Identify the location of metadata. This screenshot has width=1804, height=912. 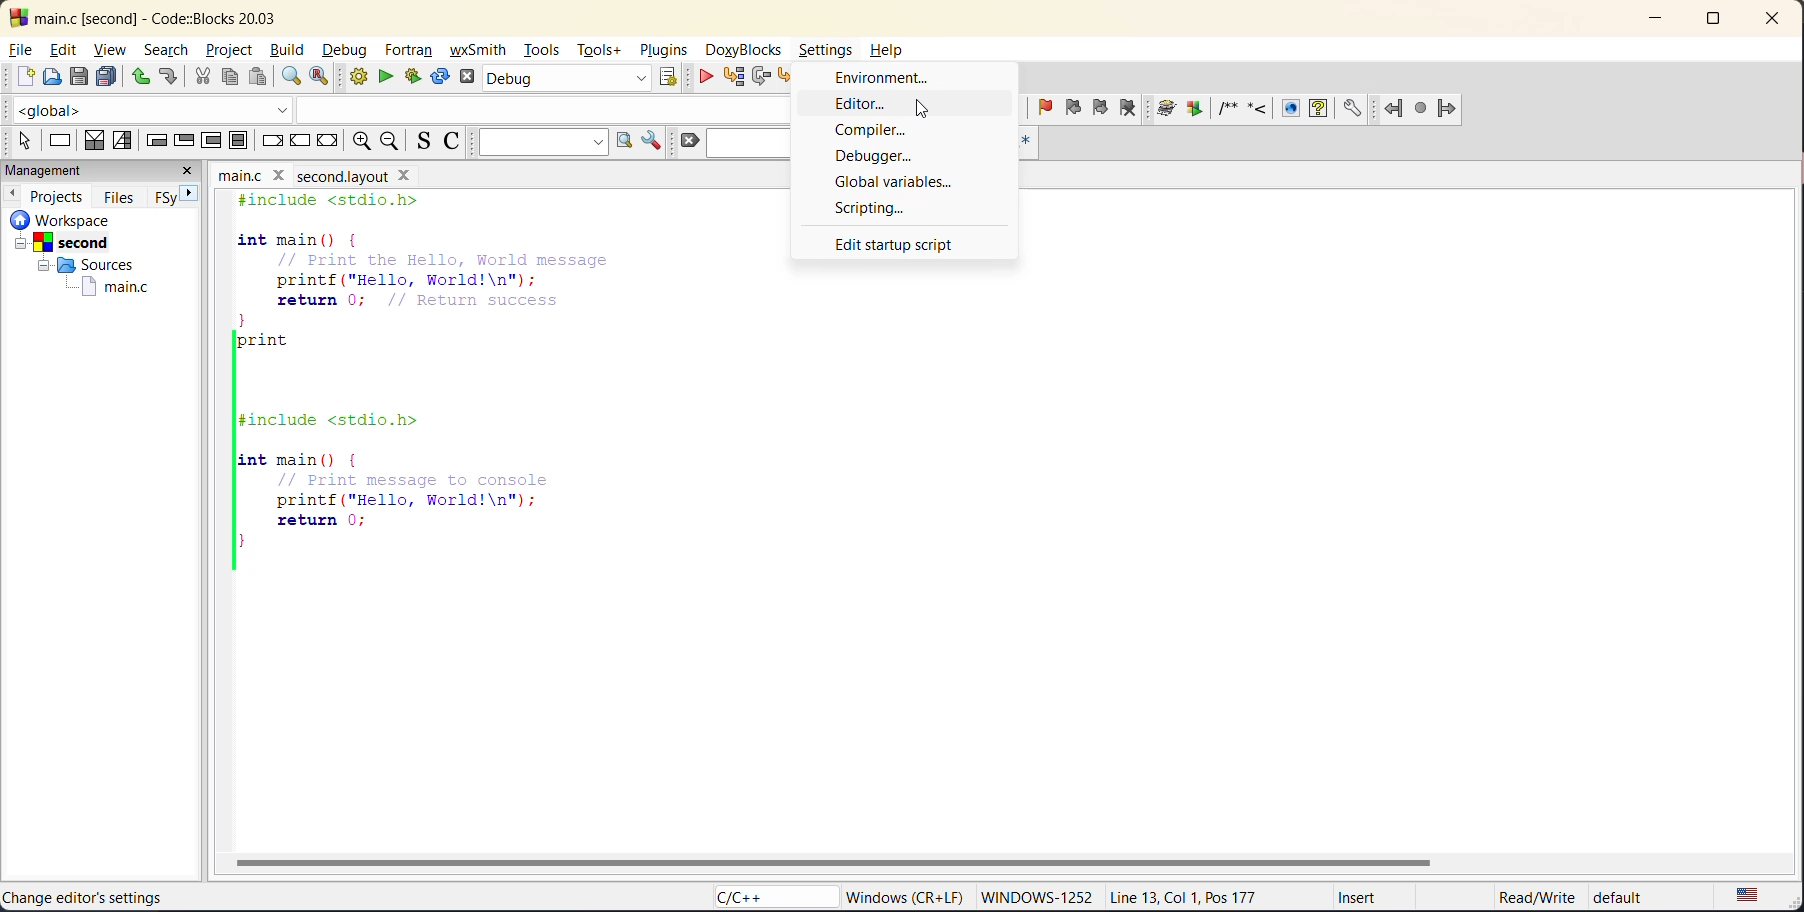
(908, 896).